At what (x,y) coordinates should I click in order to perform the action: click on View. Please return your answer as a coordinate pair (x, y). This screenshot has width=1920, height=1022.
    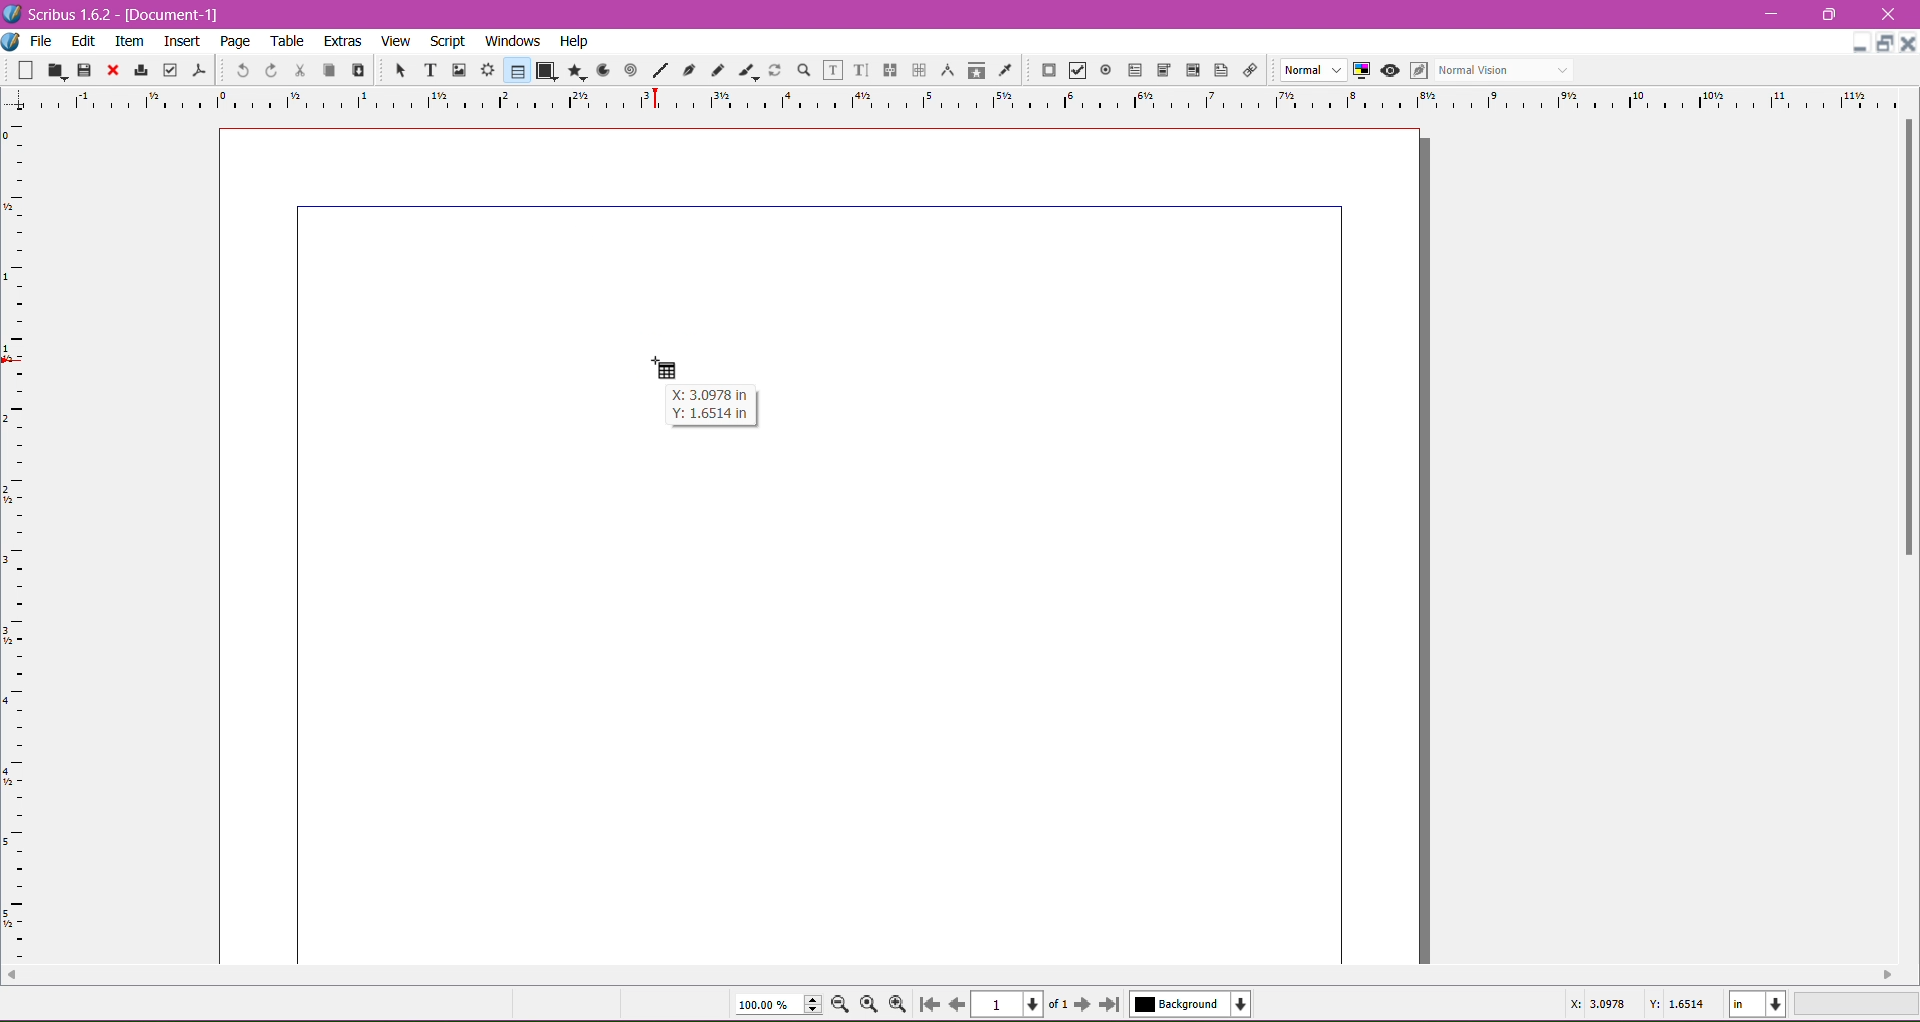
    Looking at the image, I should click on (396, 40).